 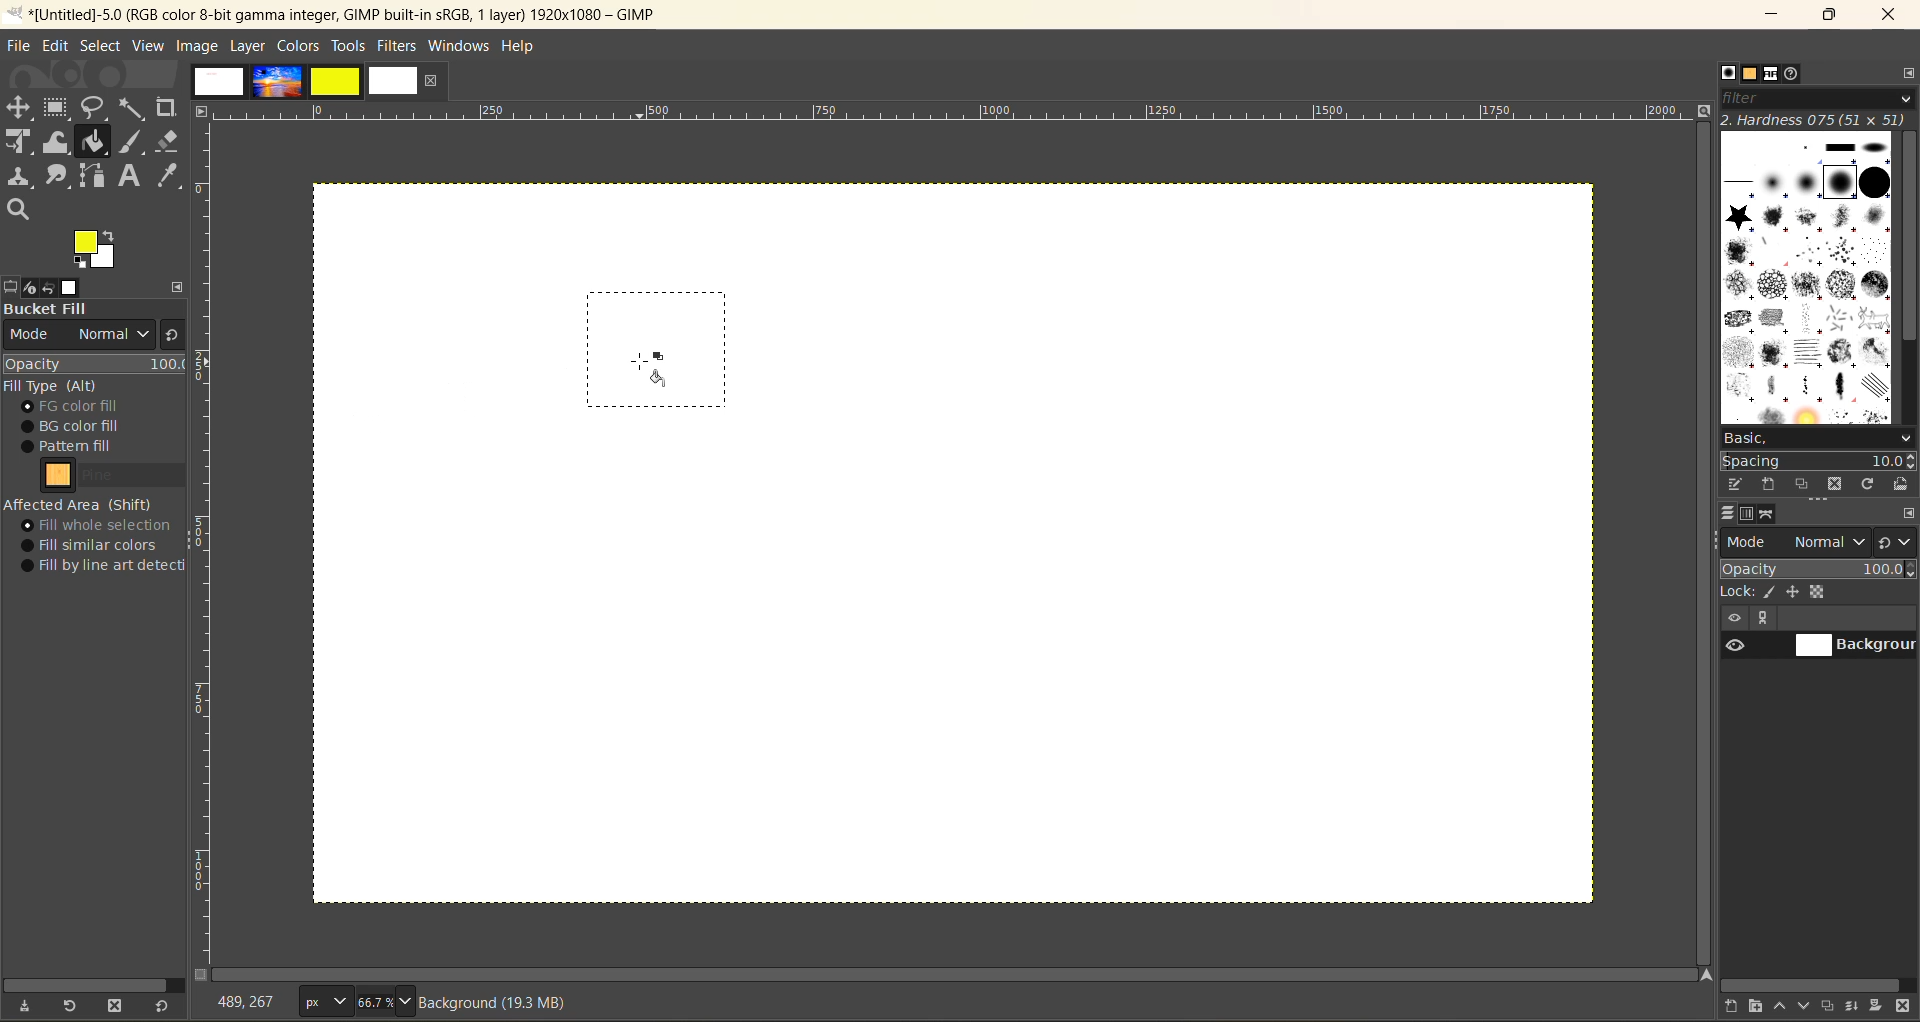 What do you see at coordinates (1794, 75) in the screenshot?
I see `document history` at bounding box center [1794, 75].